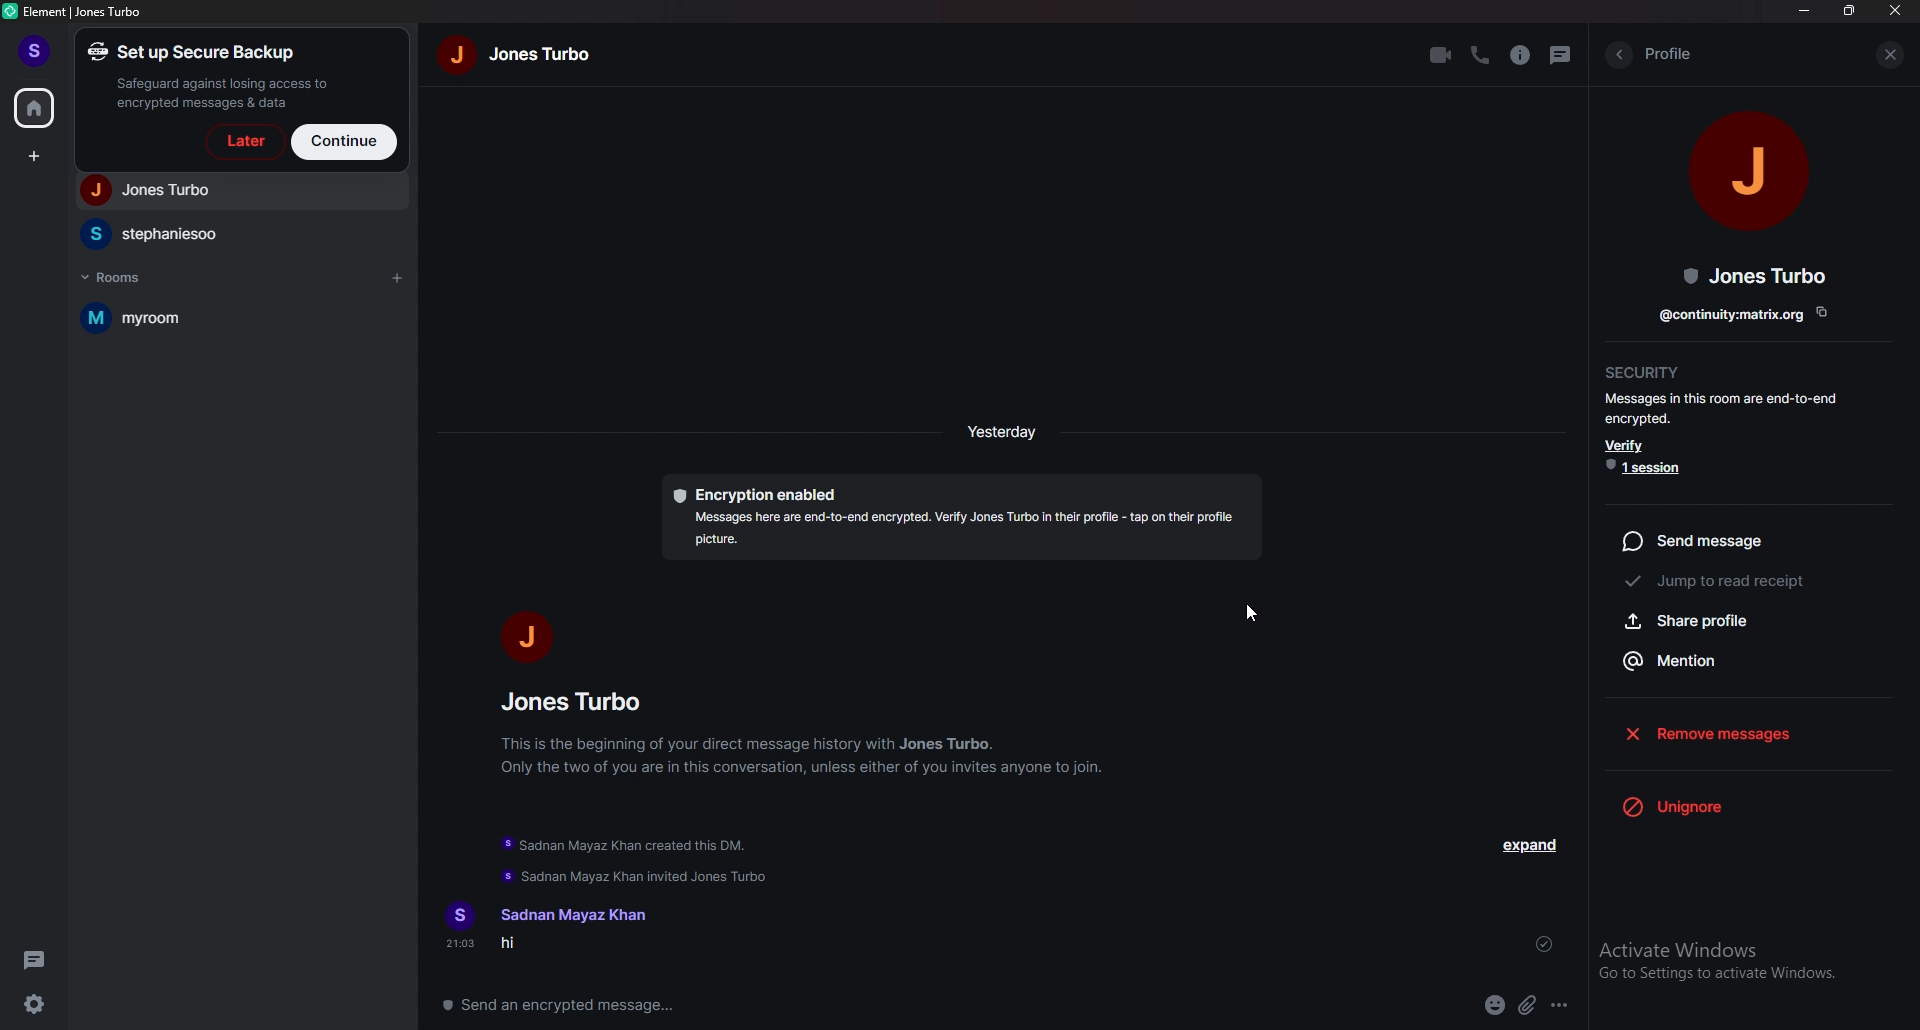 The image size is (1920, 1030). What do you see at coordinates (1669, 52) in the screenshot?
I see `profile` at bounding box center [1669, 52].